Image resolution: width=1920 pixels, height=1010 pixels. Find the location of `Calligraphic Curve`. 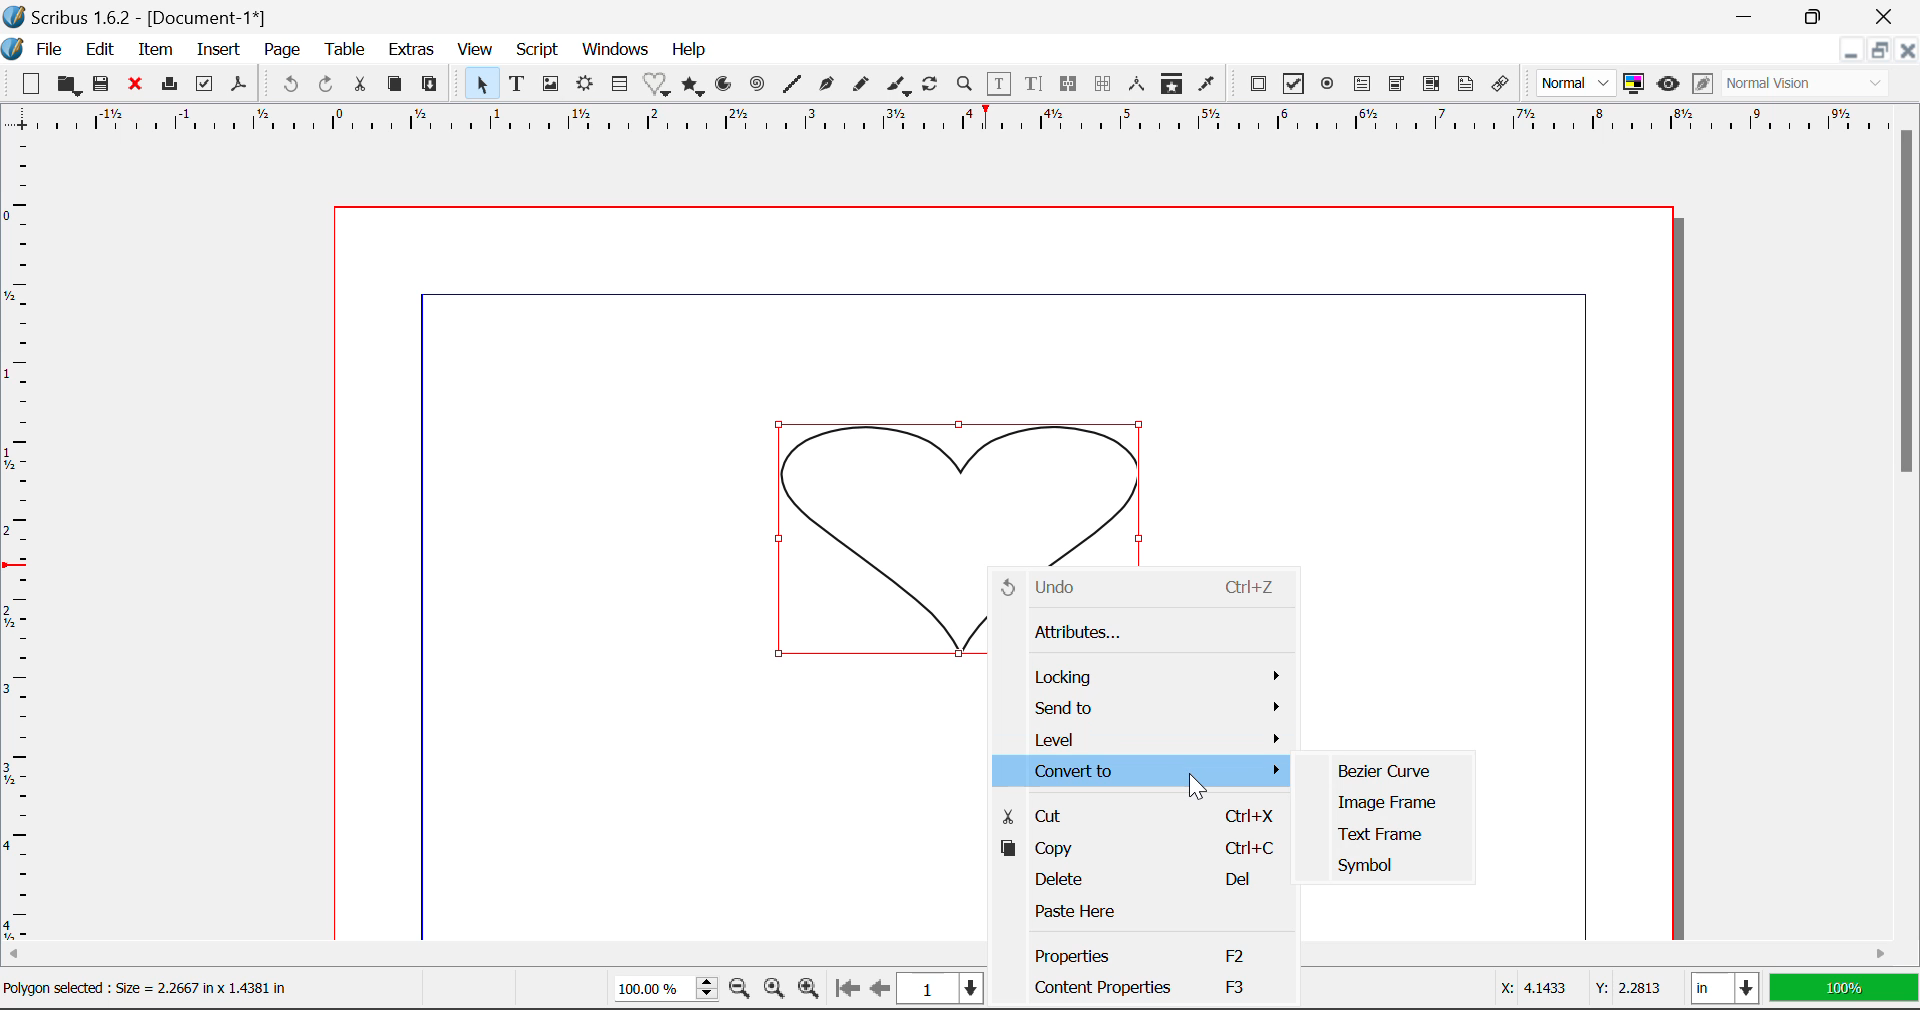

Calligraphic Curve is located at coordinates (899, 88).